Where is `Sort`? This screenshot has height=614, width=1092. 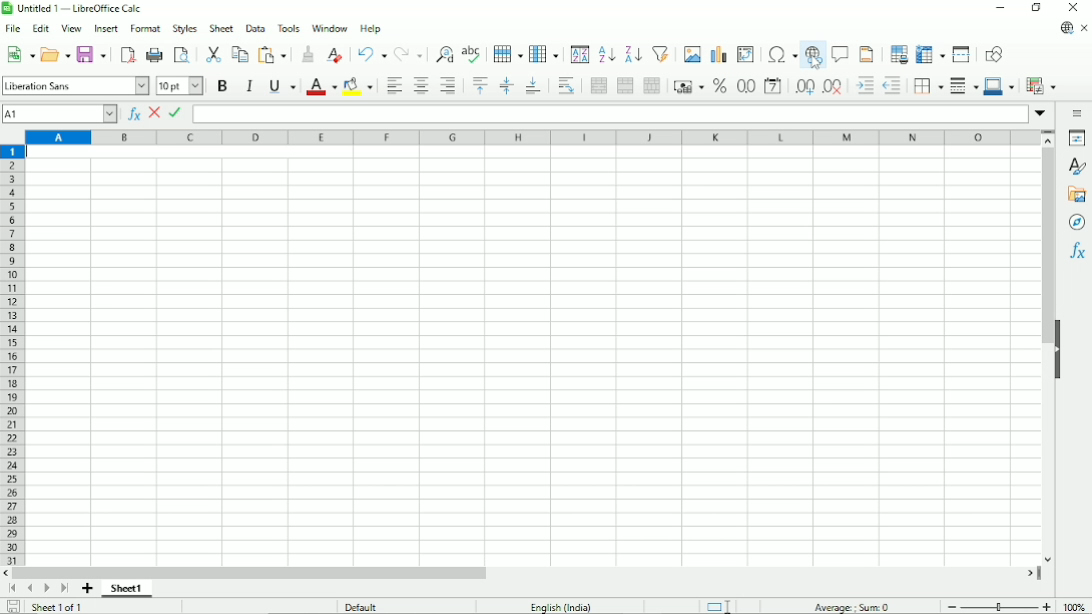 Sort is located at coordinates (580, 55).